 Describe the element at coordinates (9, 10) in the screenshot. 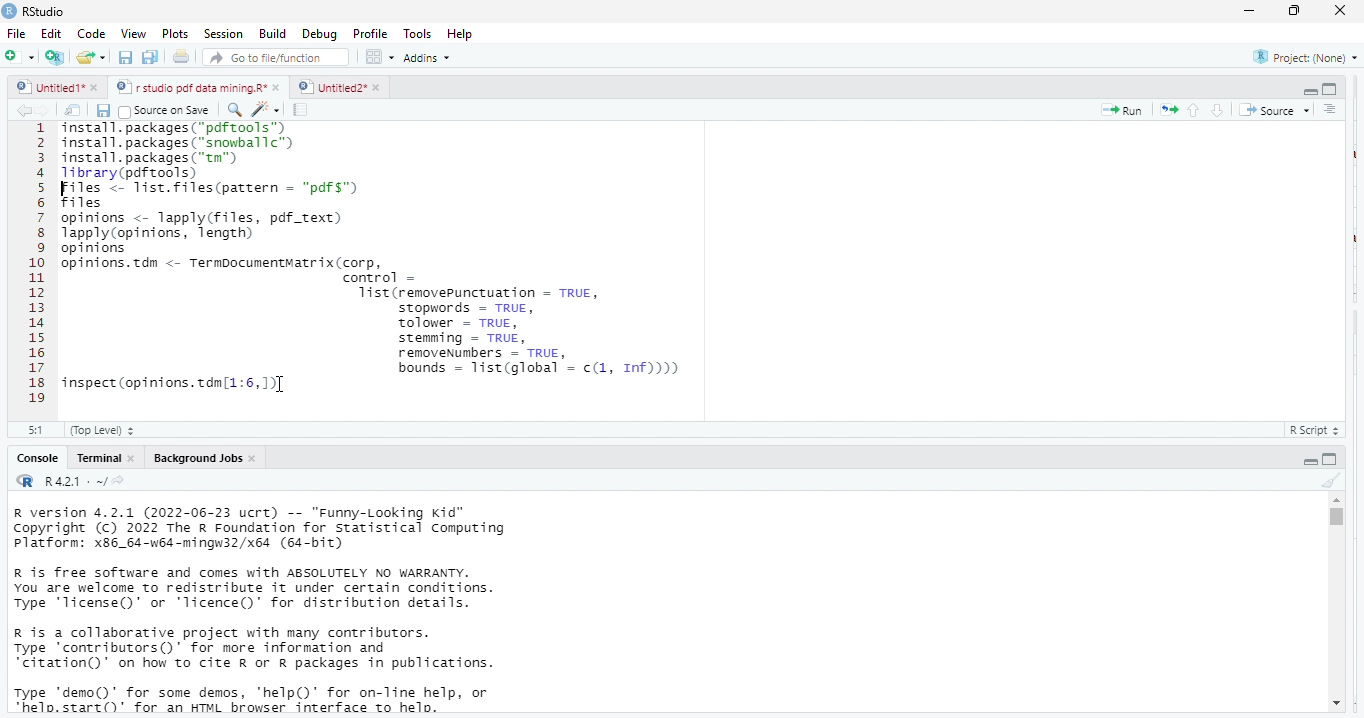

I see `rs studio logo` at that location.